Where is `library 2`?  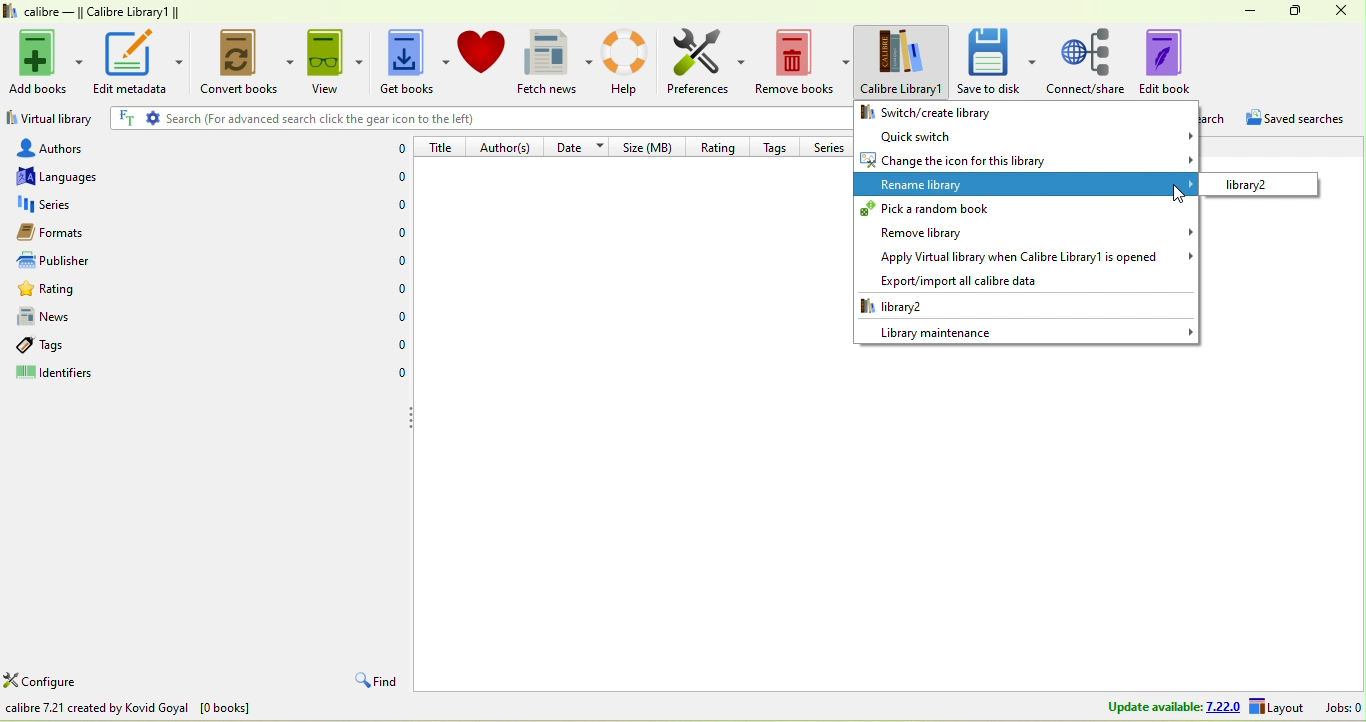 library 2 is located at coordinates (1259, 184).